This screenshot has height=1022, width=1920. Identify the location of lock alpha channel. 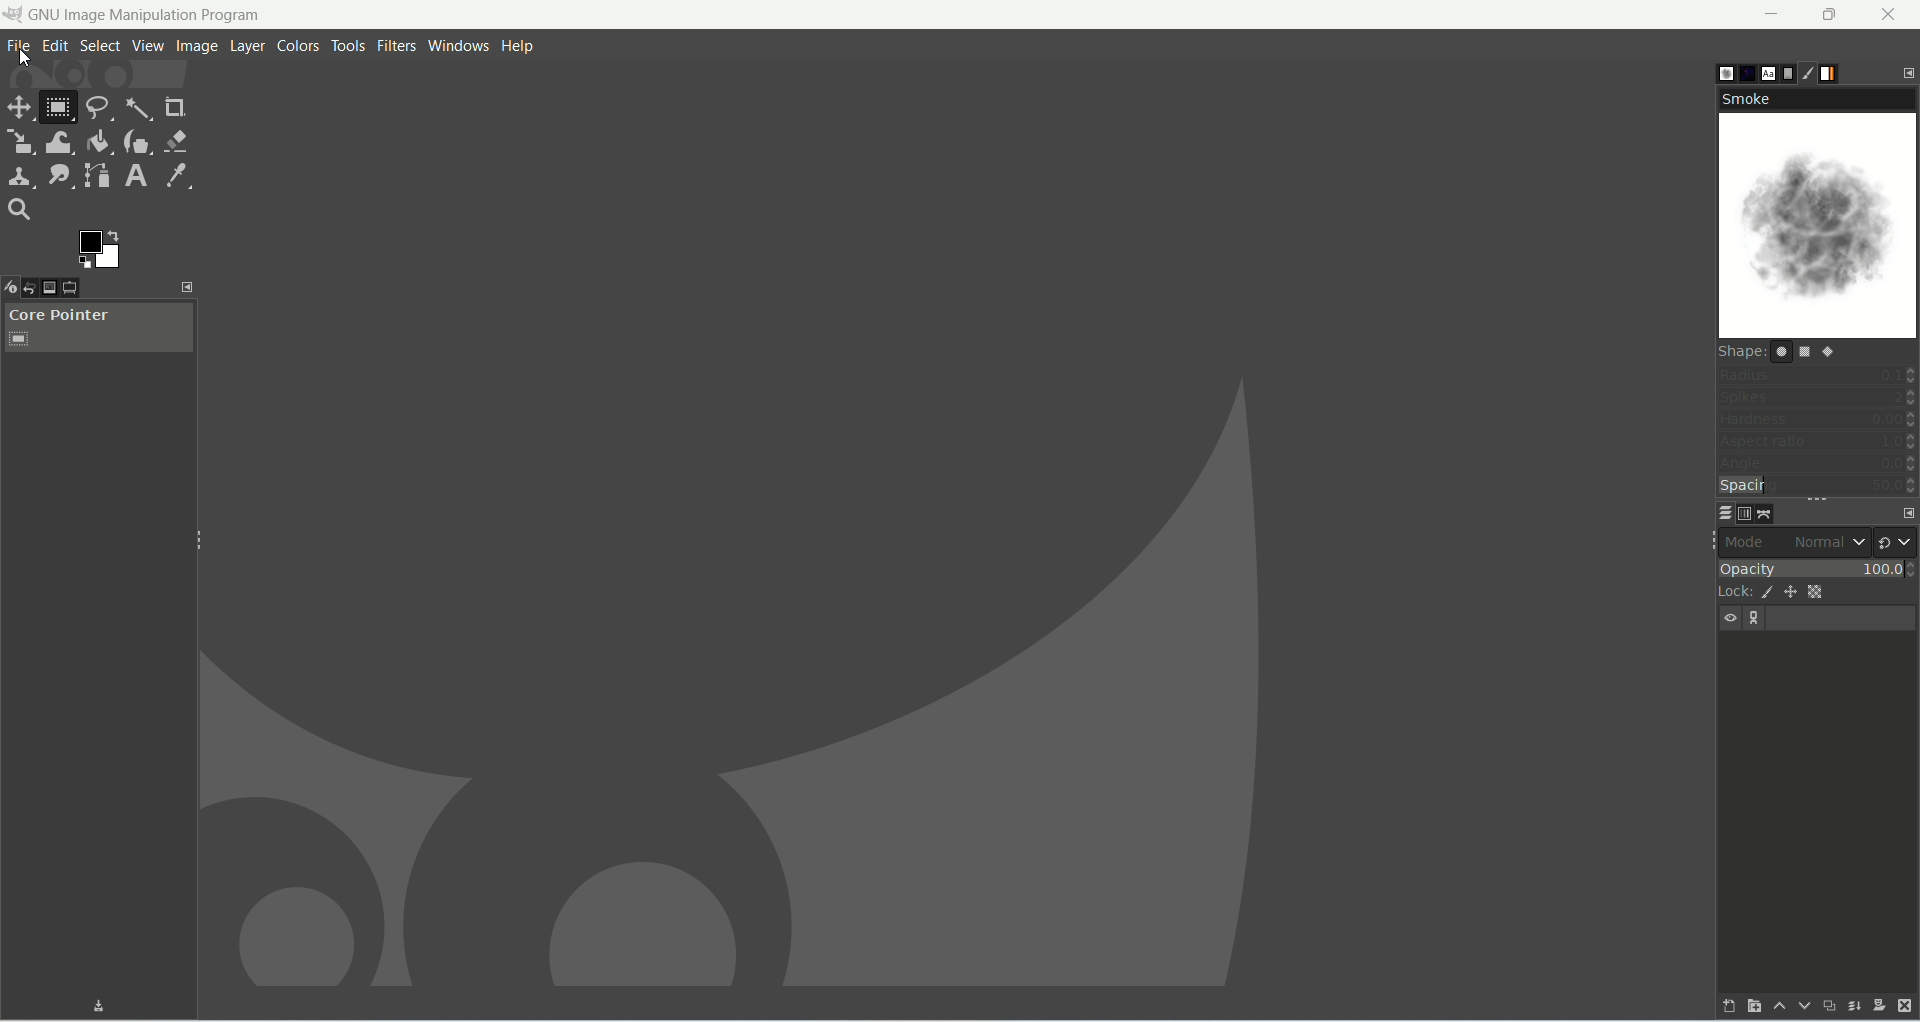
(1815, 593).